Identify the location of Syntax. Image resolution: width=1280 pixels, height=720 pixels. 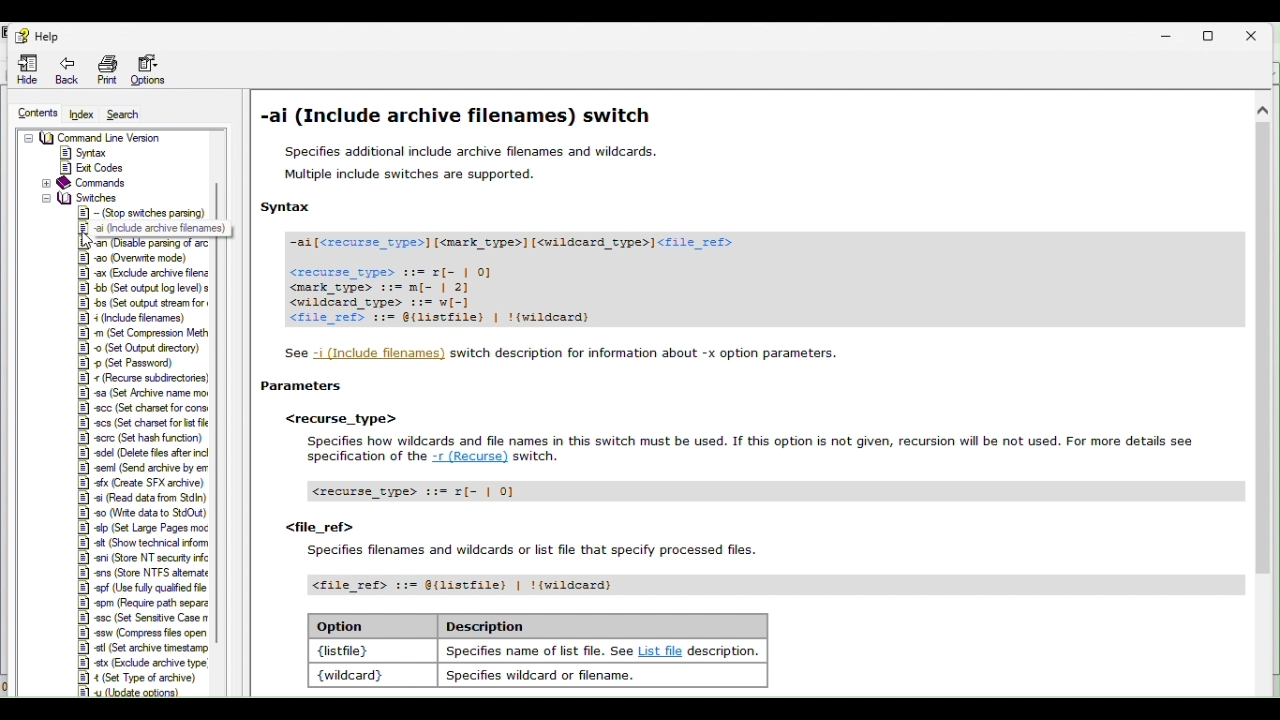
(82, 152).